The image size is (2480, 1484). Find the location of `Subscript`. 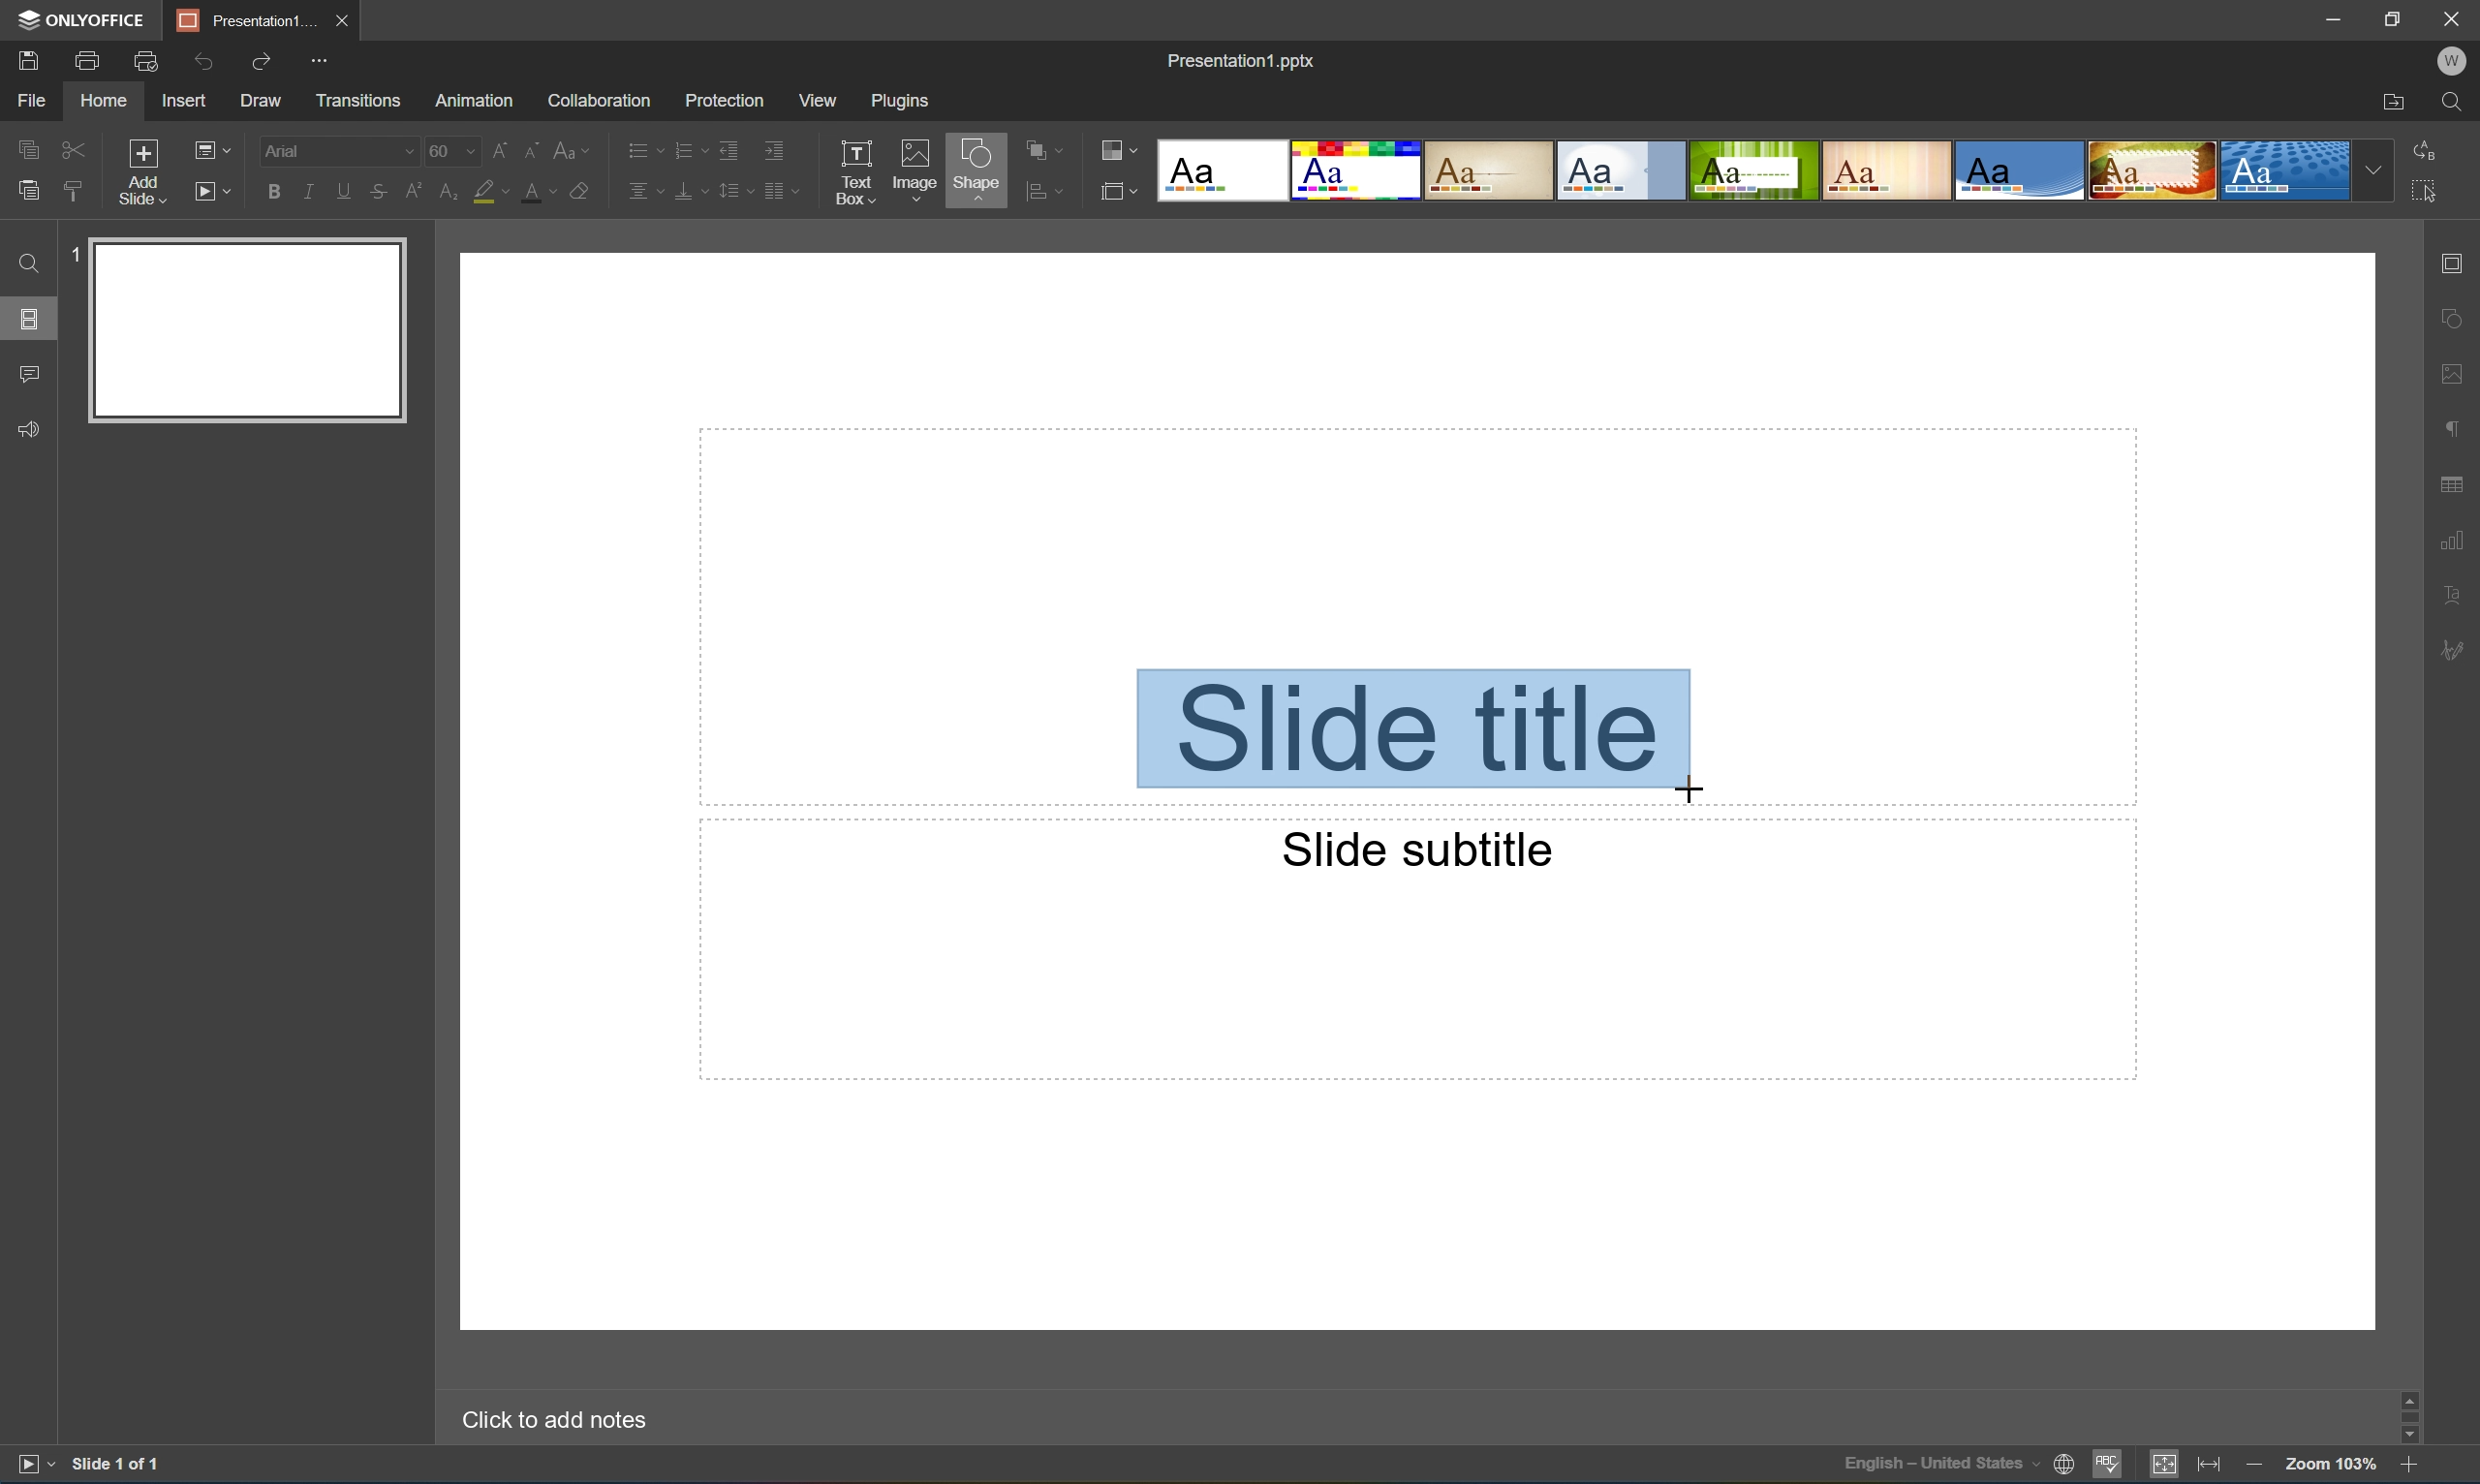

Subscript is located at coordinates (442, 193).